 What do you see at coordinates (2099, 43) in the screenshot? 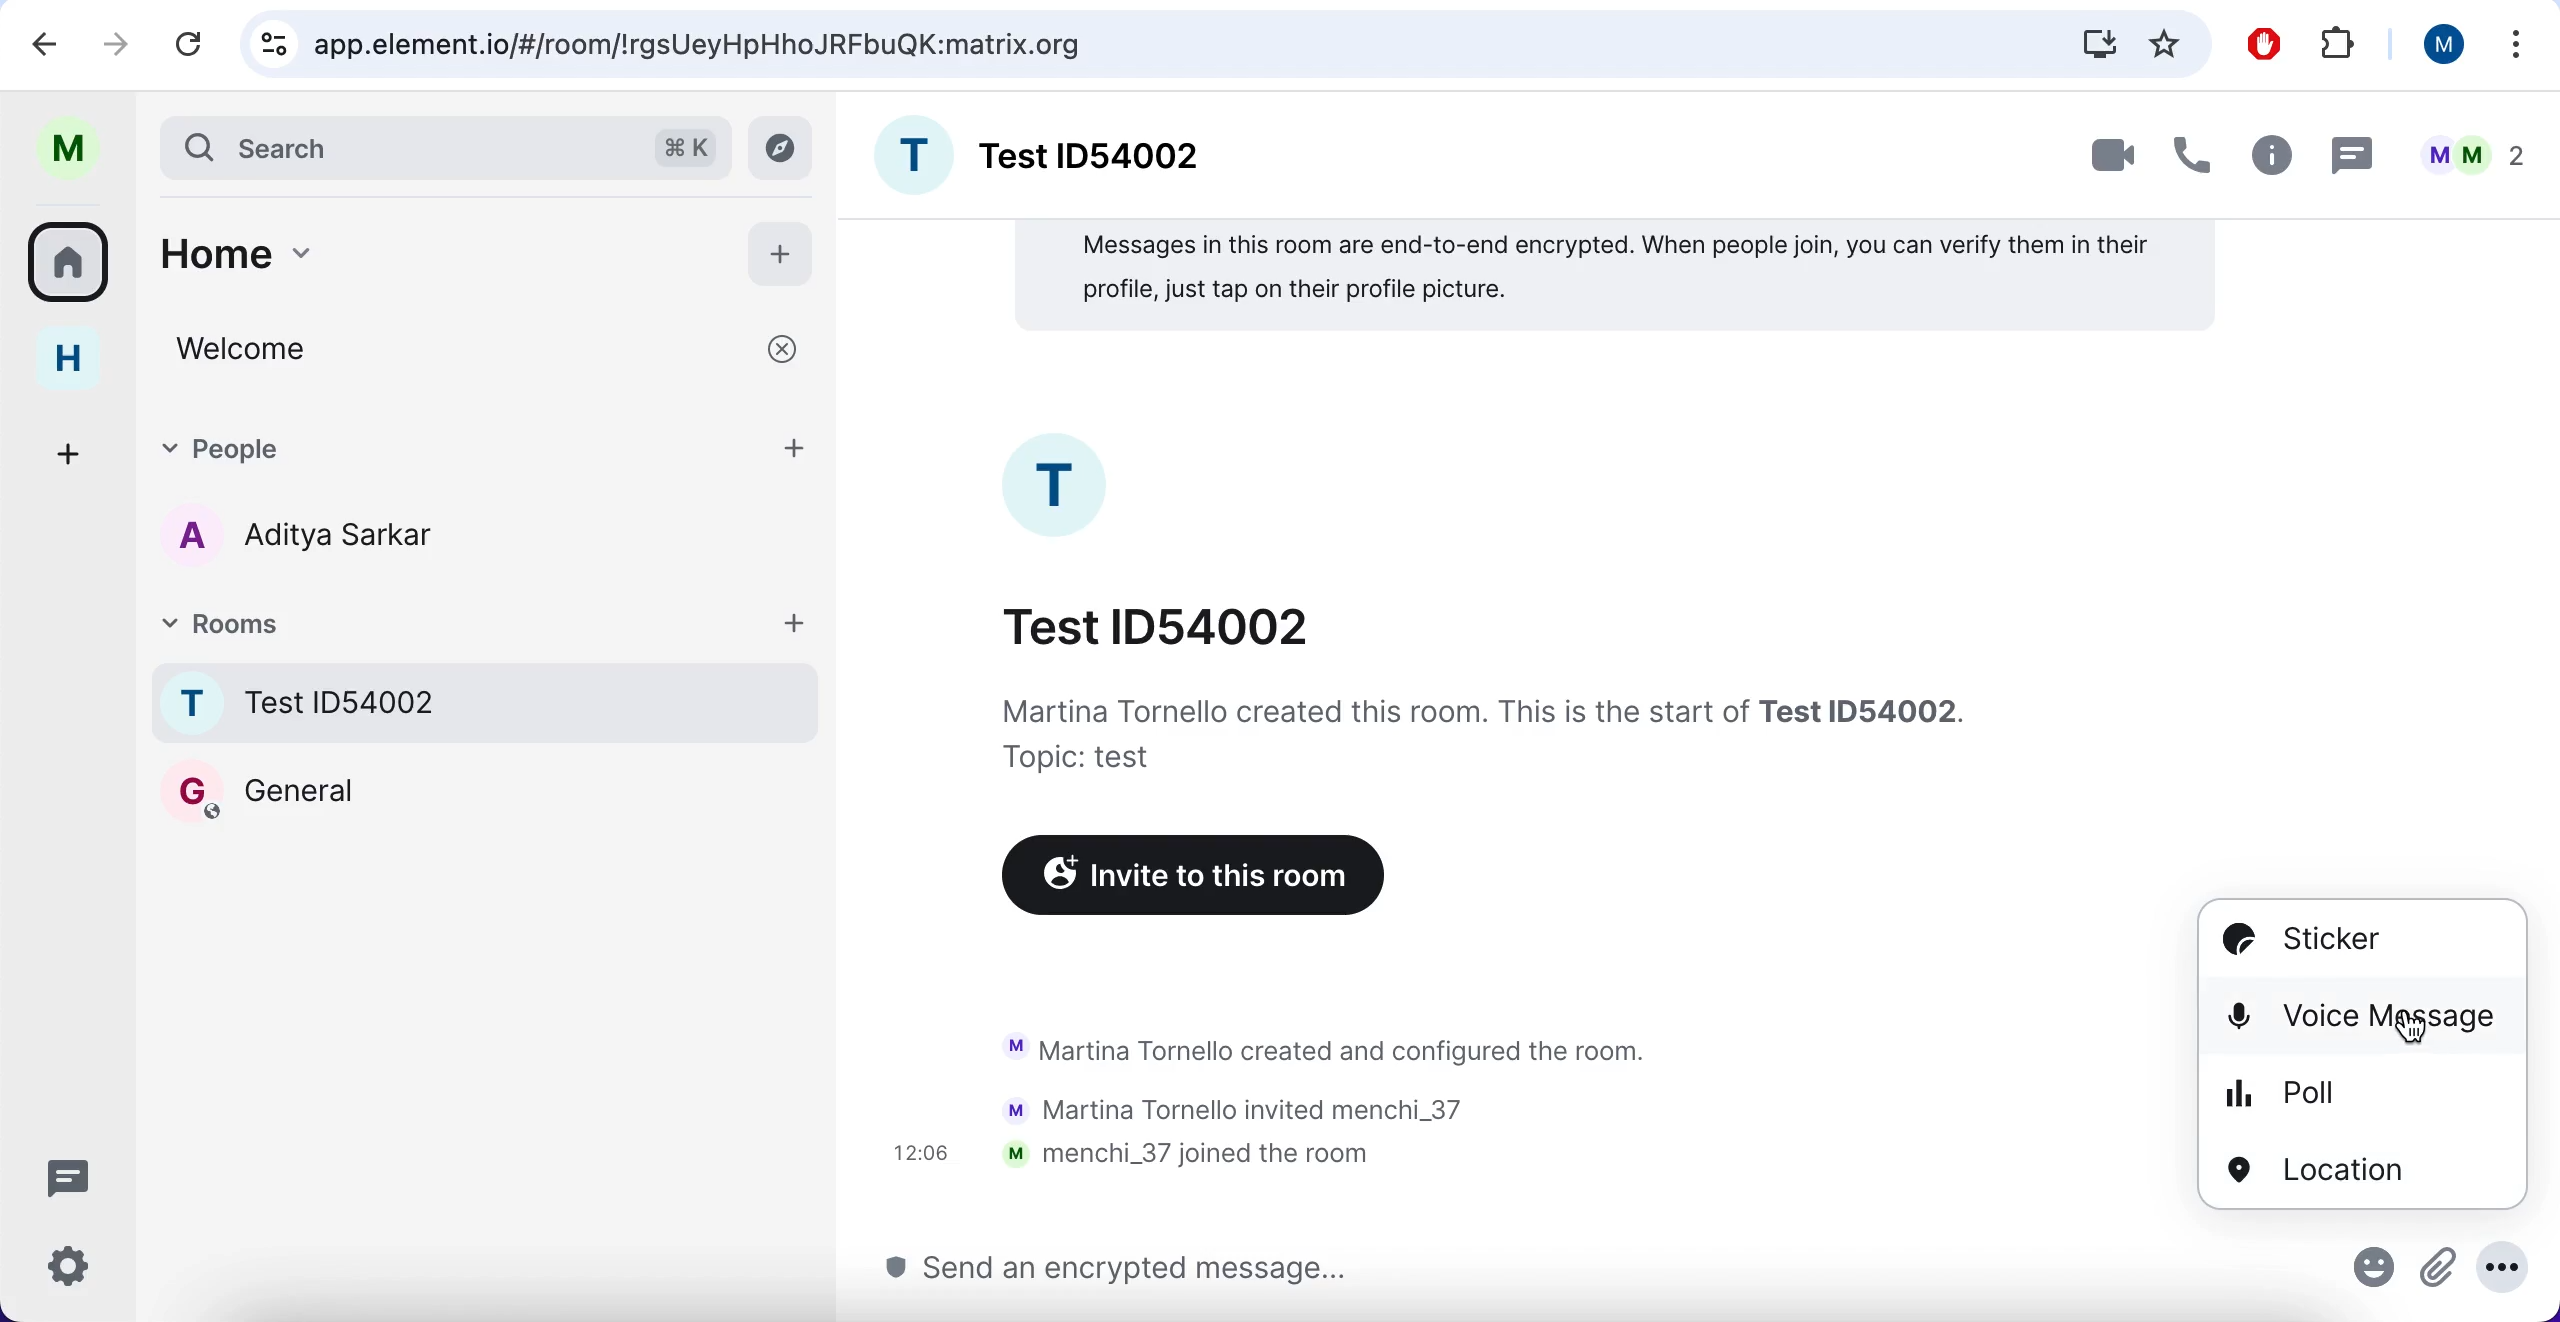
I see `install Matrix` at bounding box center [2099, 43].